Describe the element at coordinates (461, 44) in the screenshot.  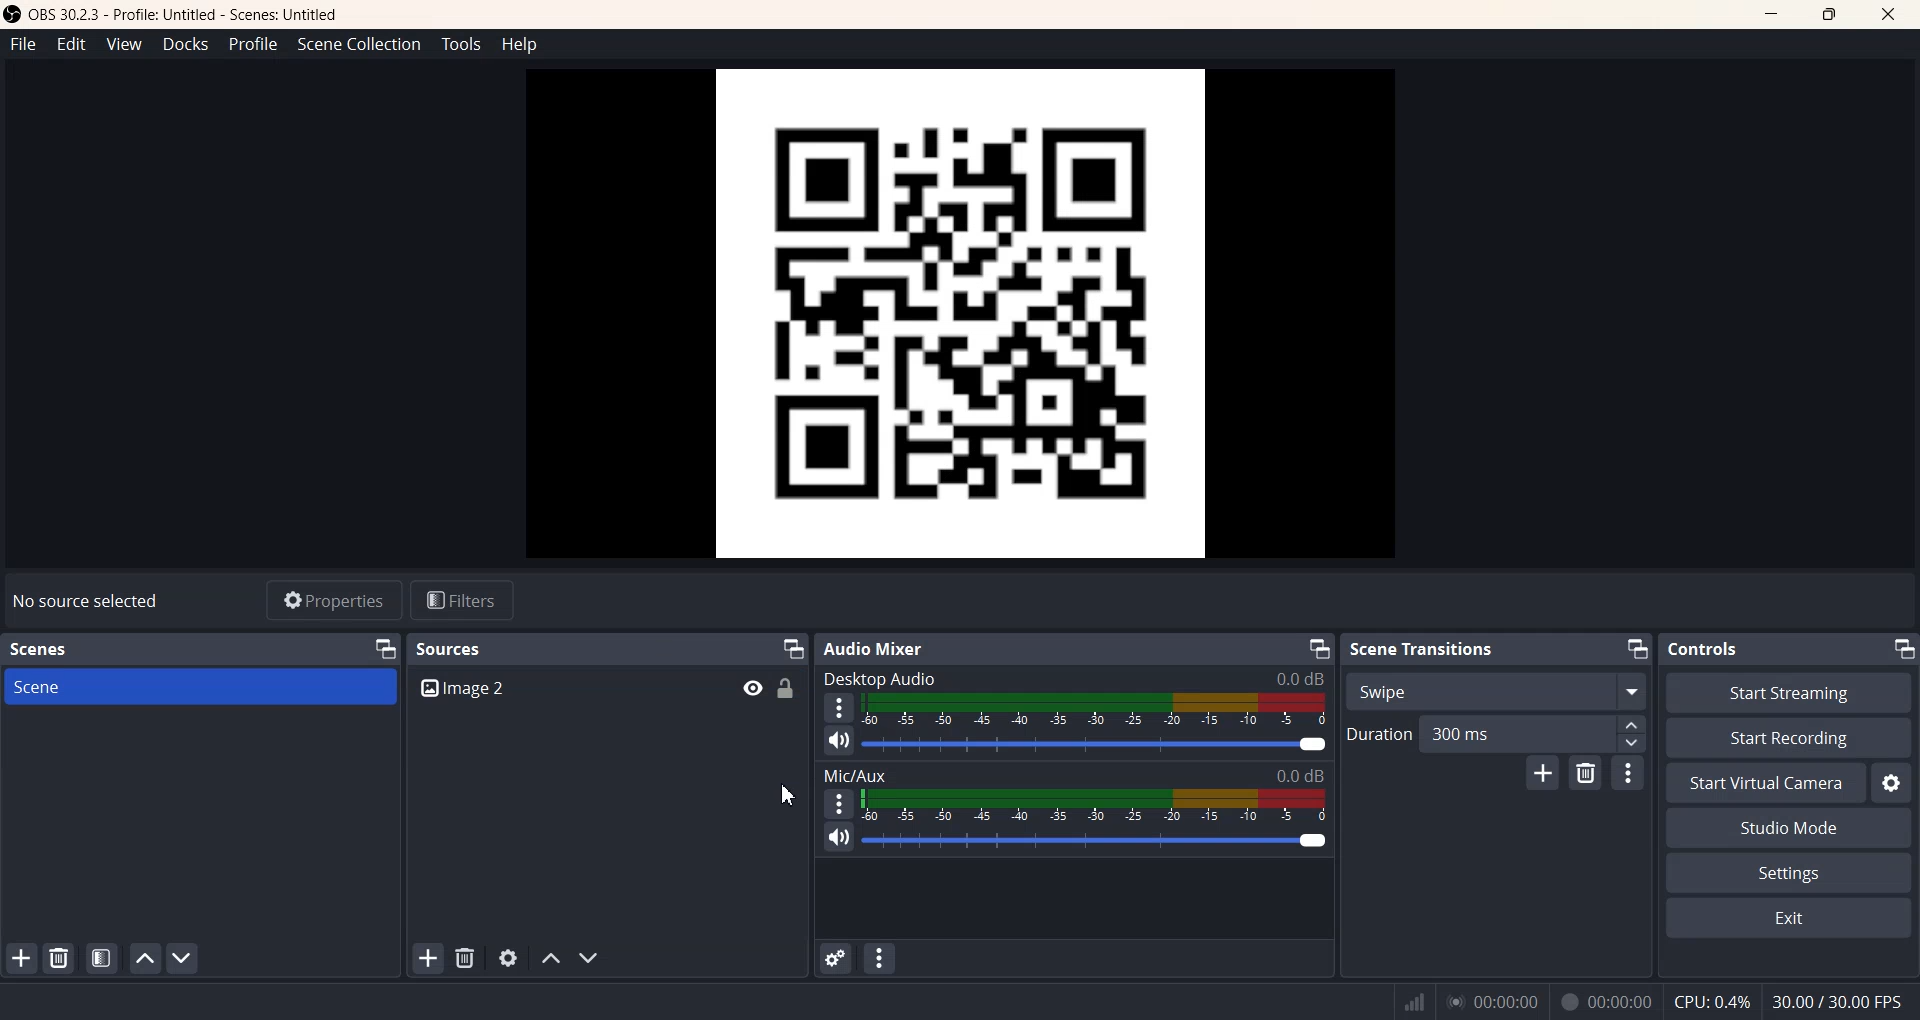
I see `Tools` at that location.